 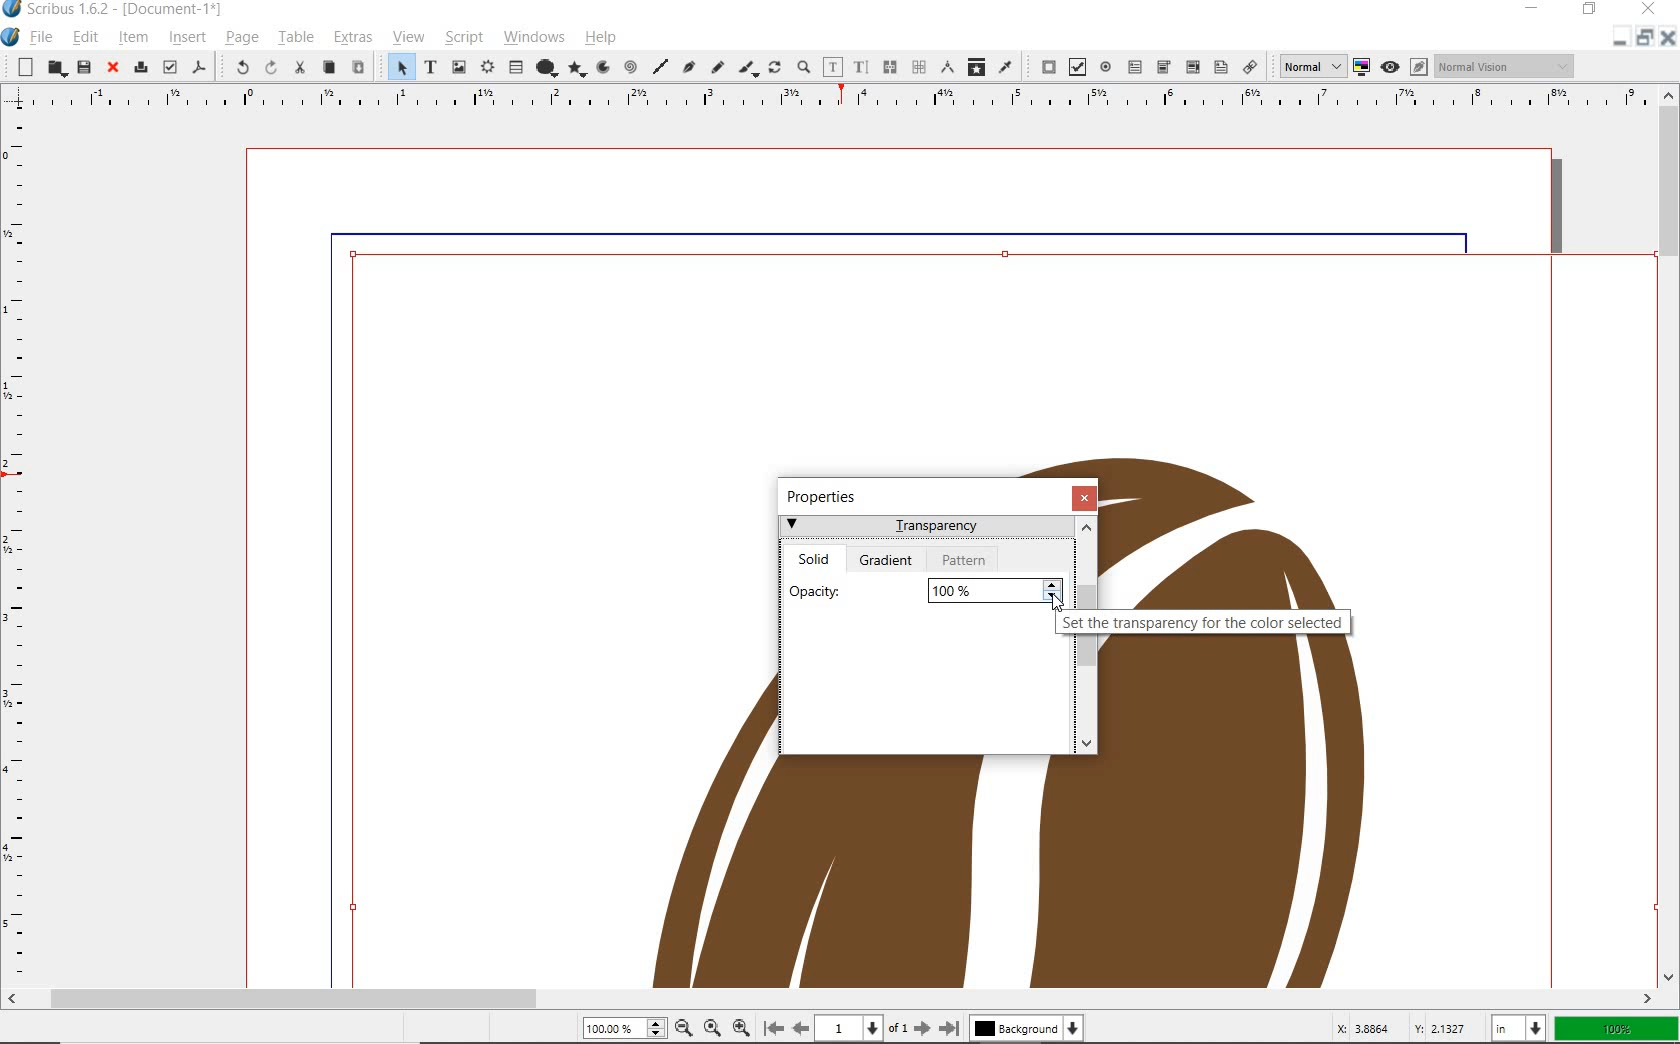 I want to click on Vertical Margin, so click(x=17, y=551).